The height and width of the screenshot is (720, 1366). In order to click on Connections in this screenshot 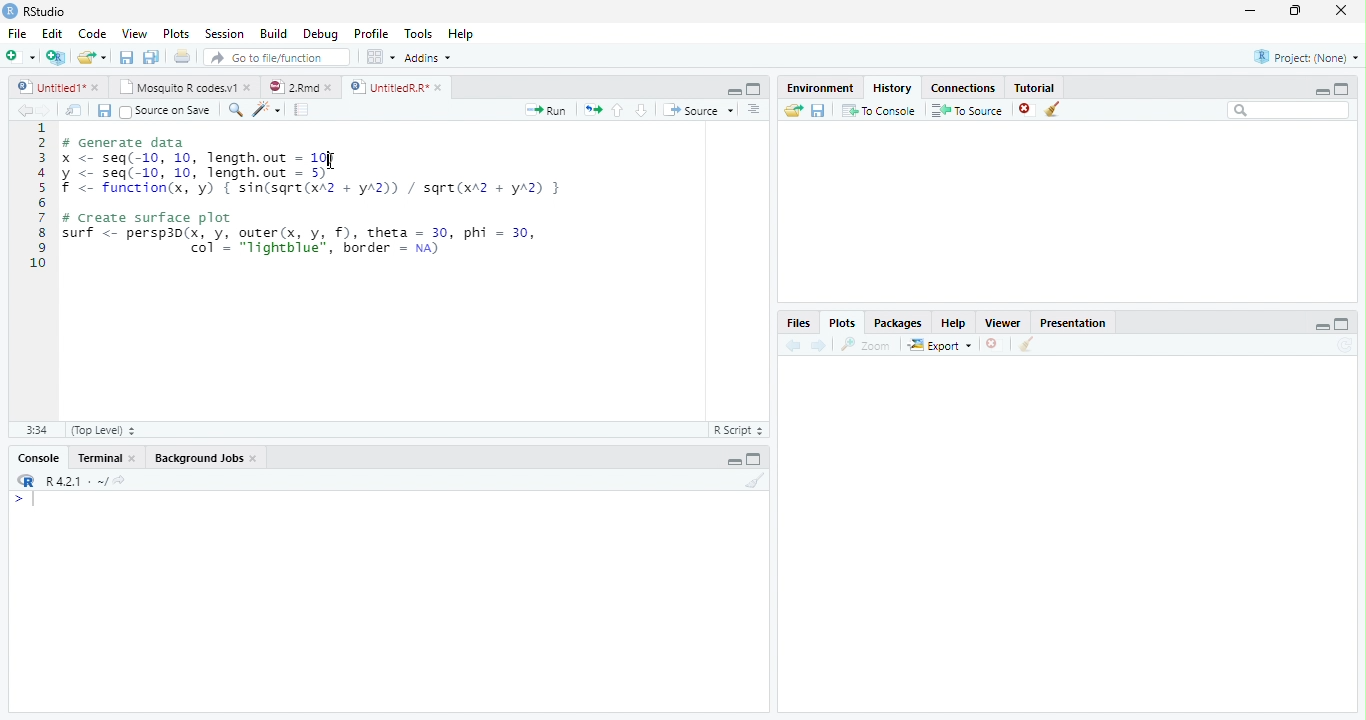, I will do `click(963, 87)`.